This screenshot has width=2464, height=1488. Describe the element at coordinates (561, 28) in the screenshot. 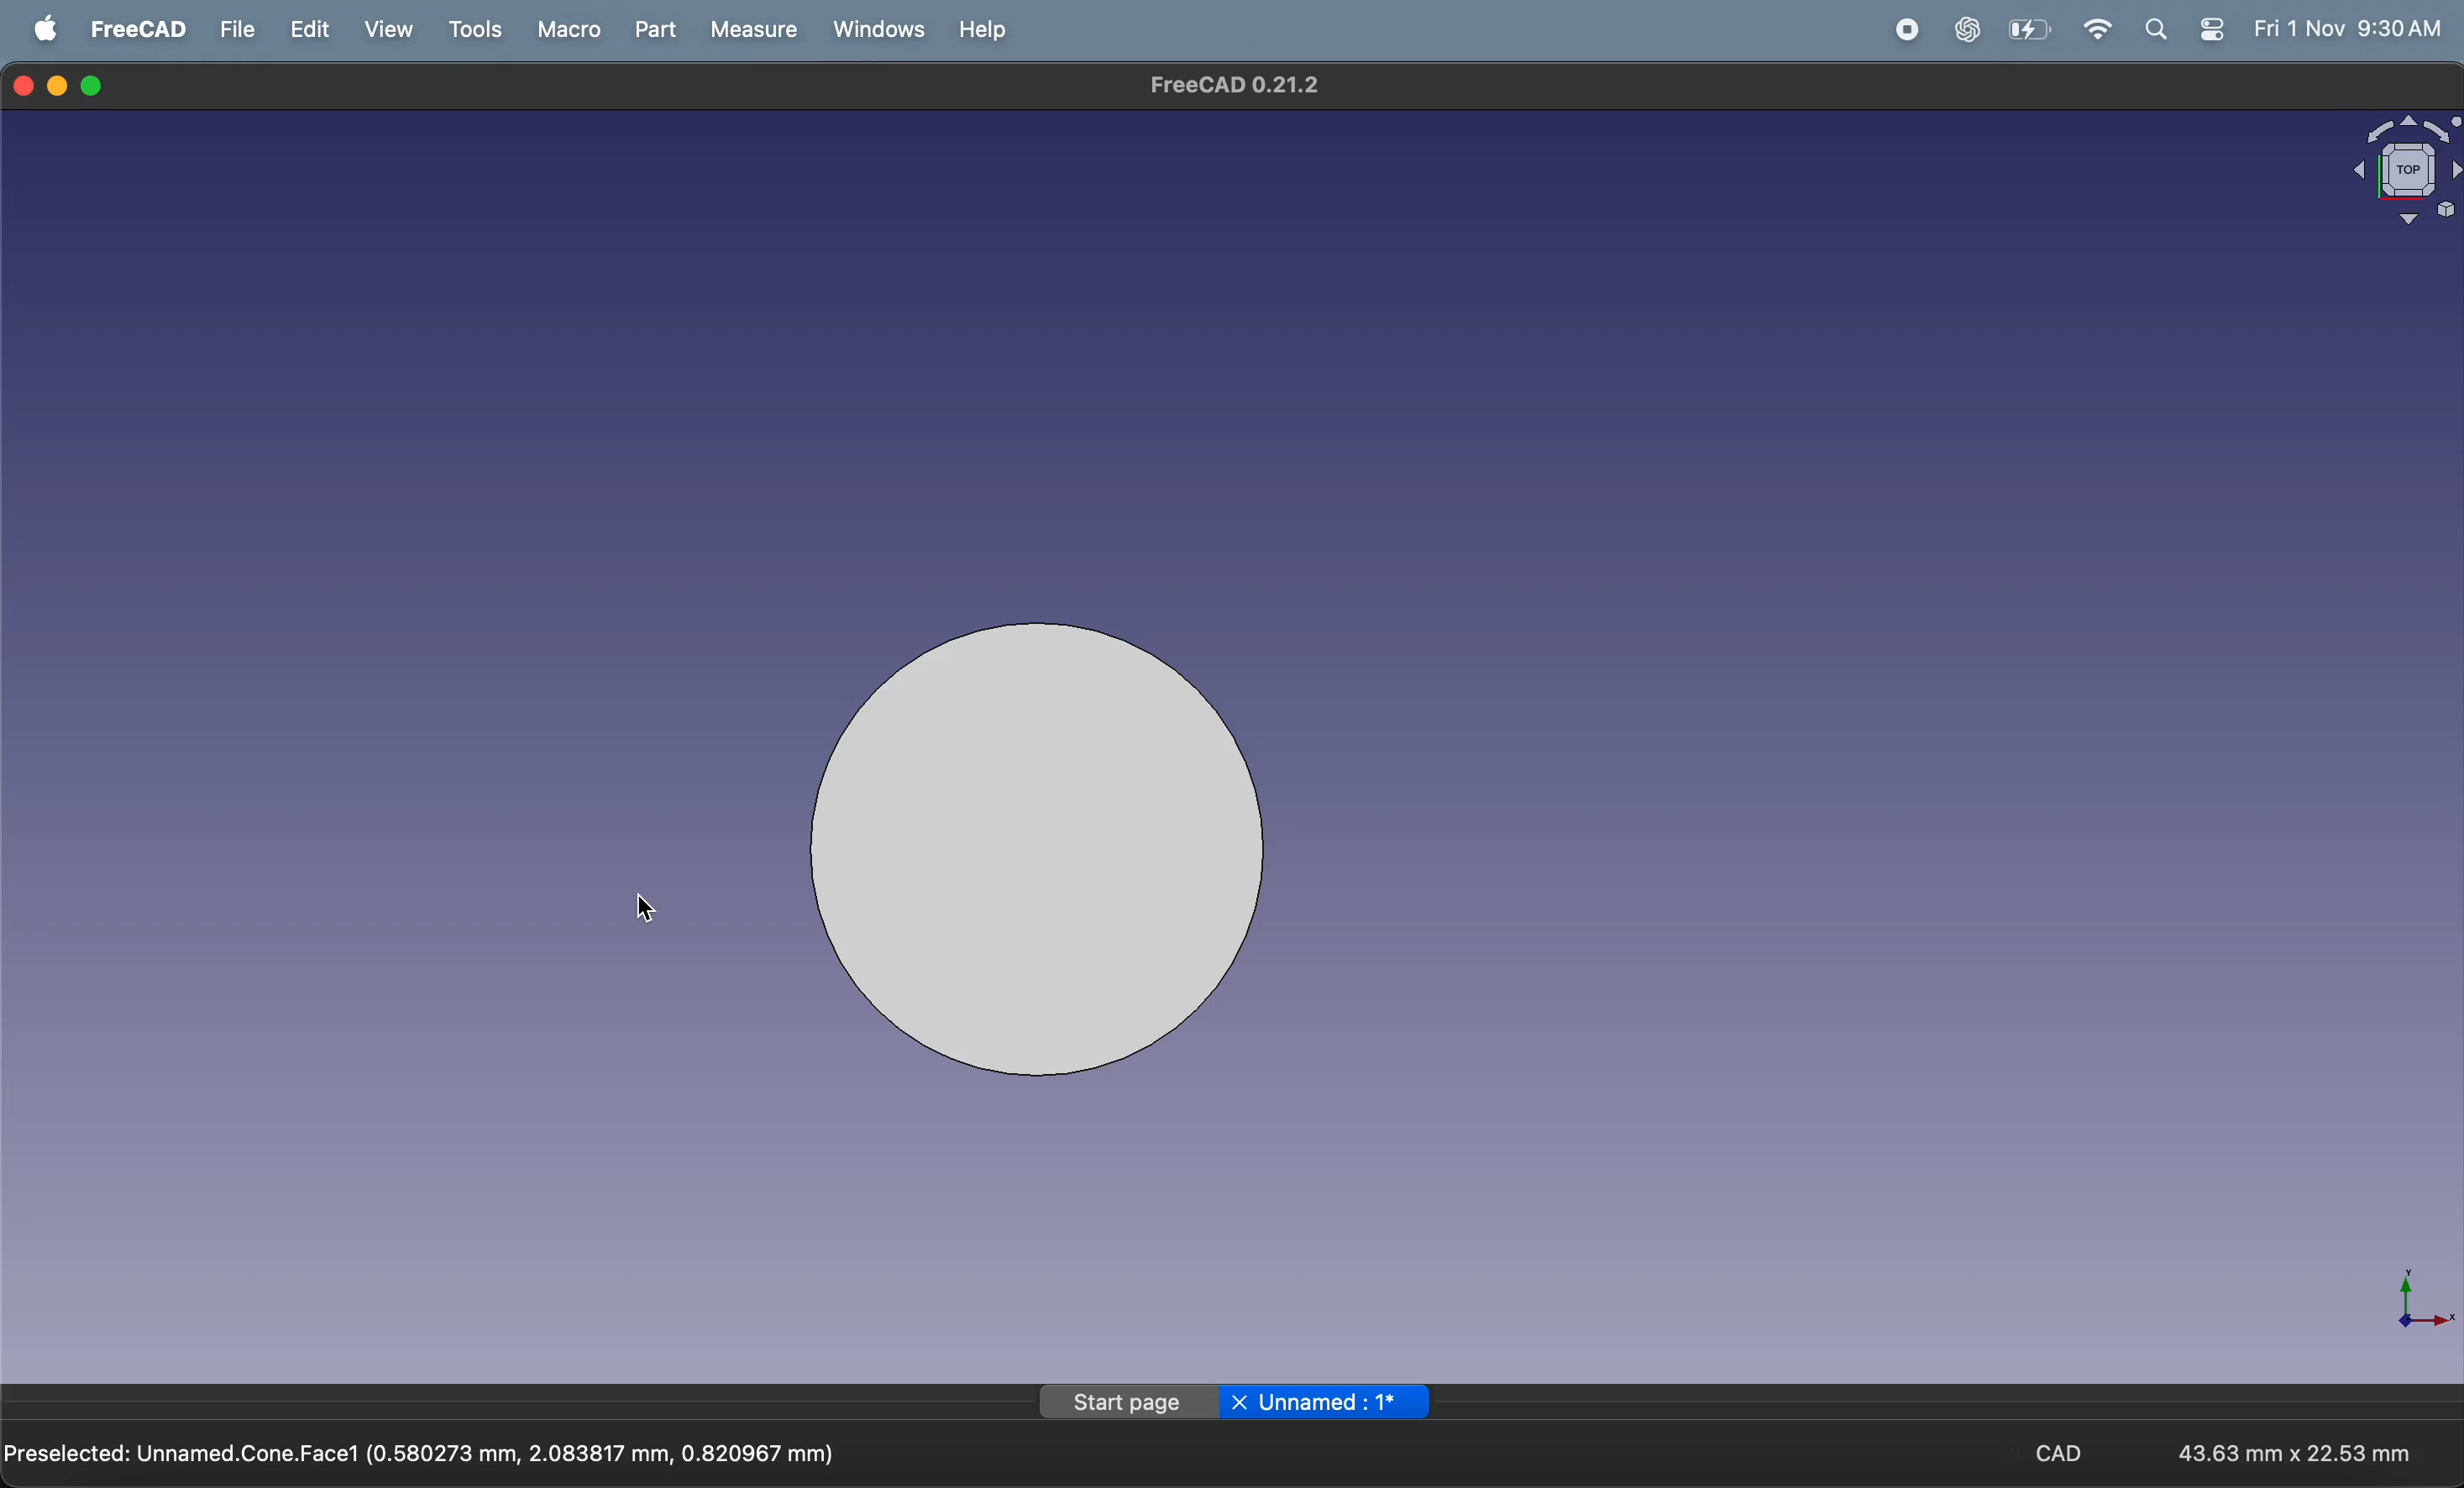

I see `marco` at that location.